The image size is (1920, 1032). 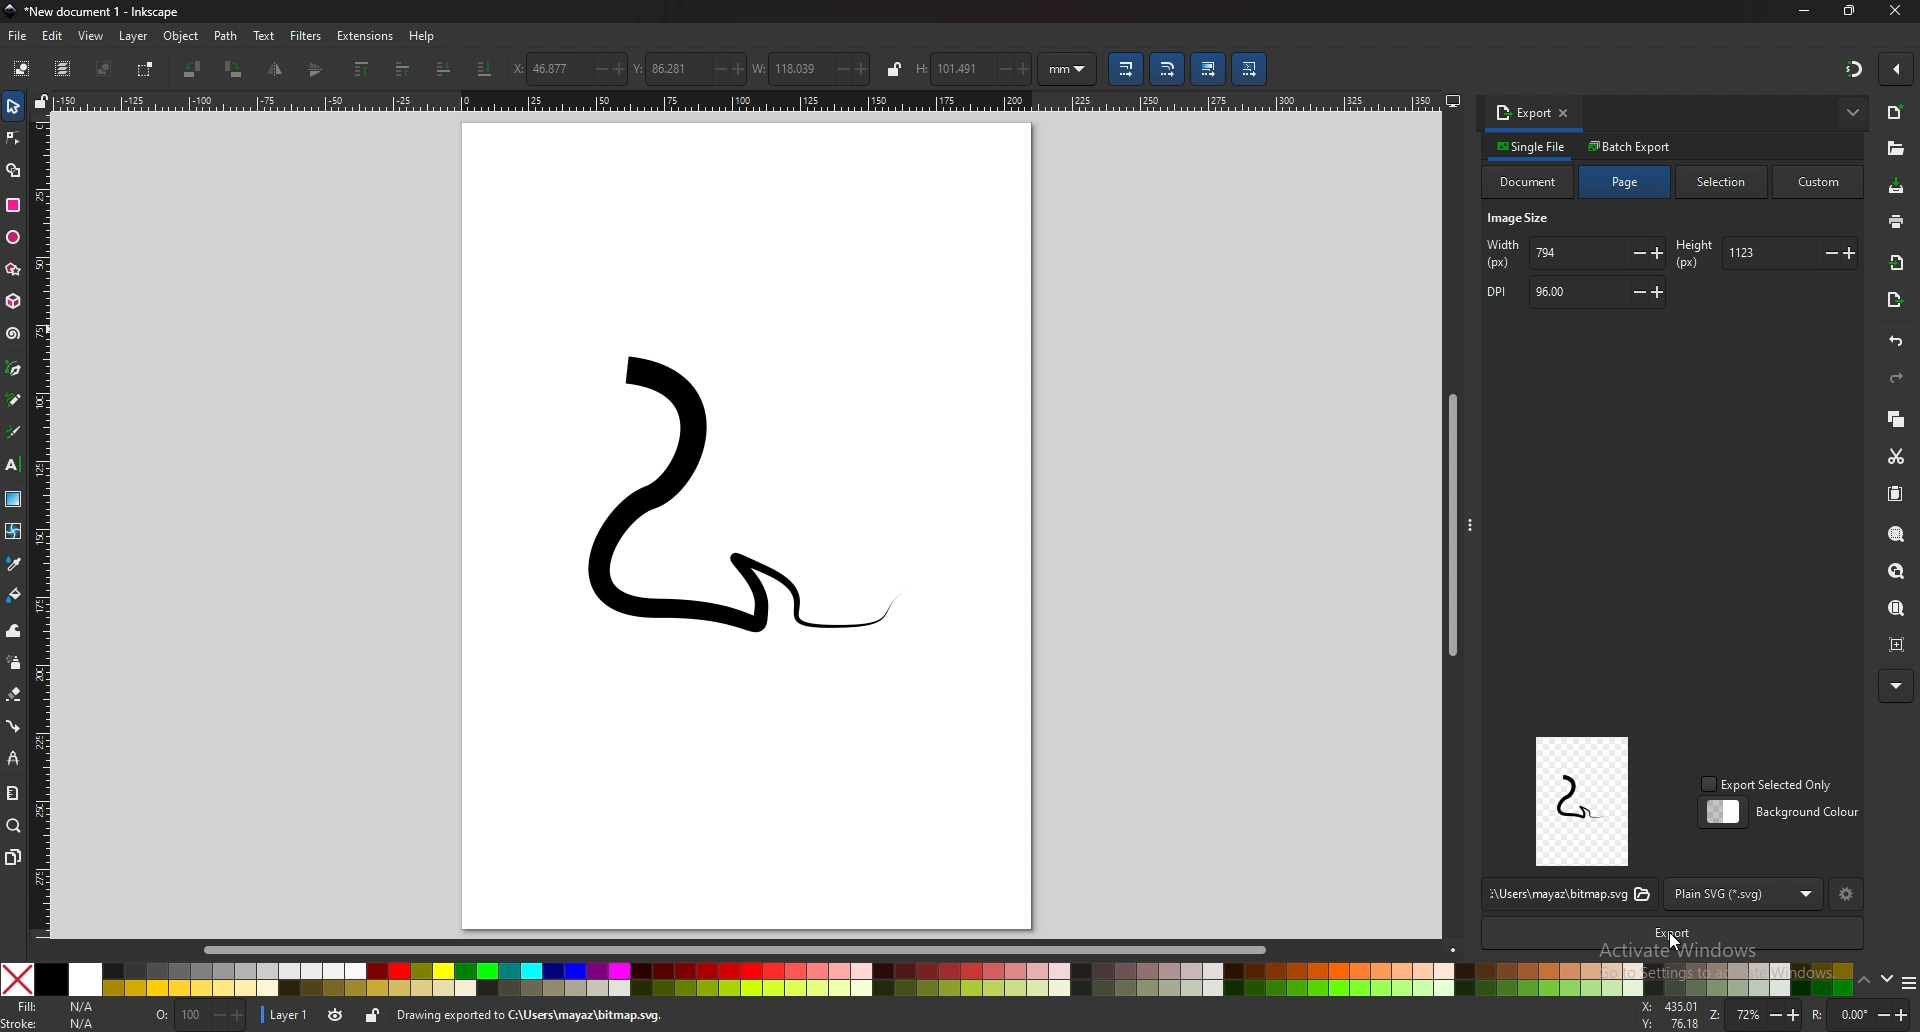 What do you see at coordinates (1895, 150) in the screenshot?
I see `open` at bounding box center [1895, 150].